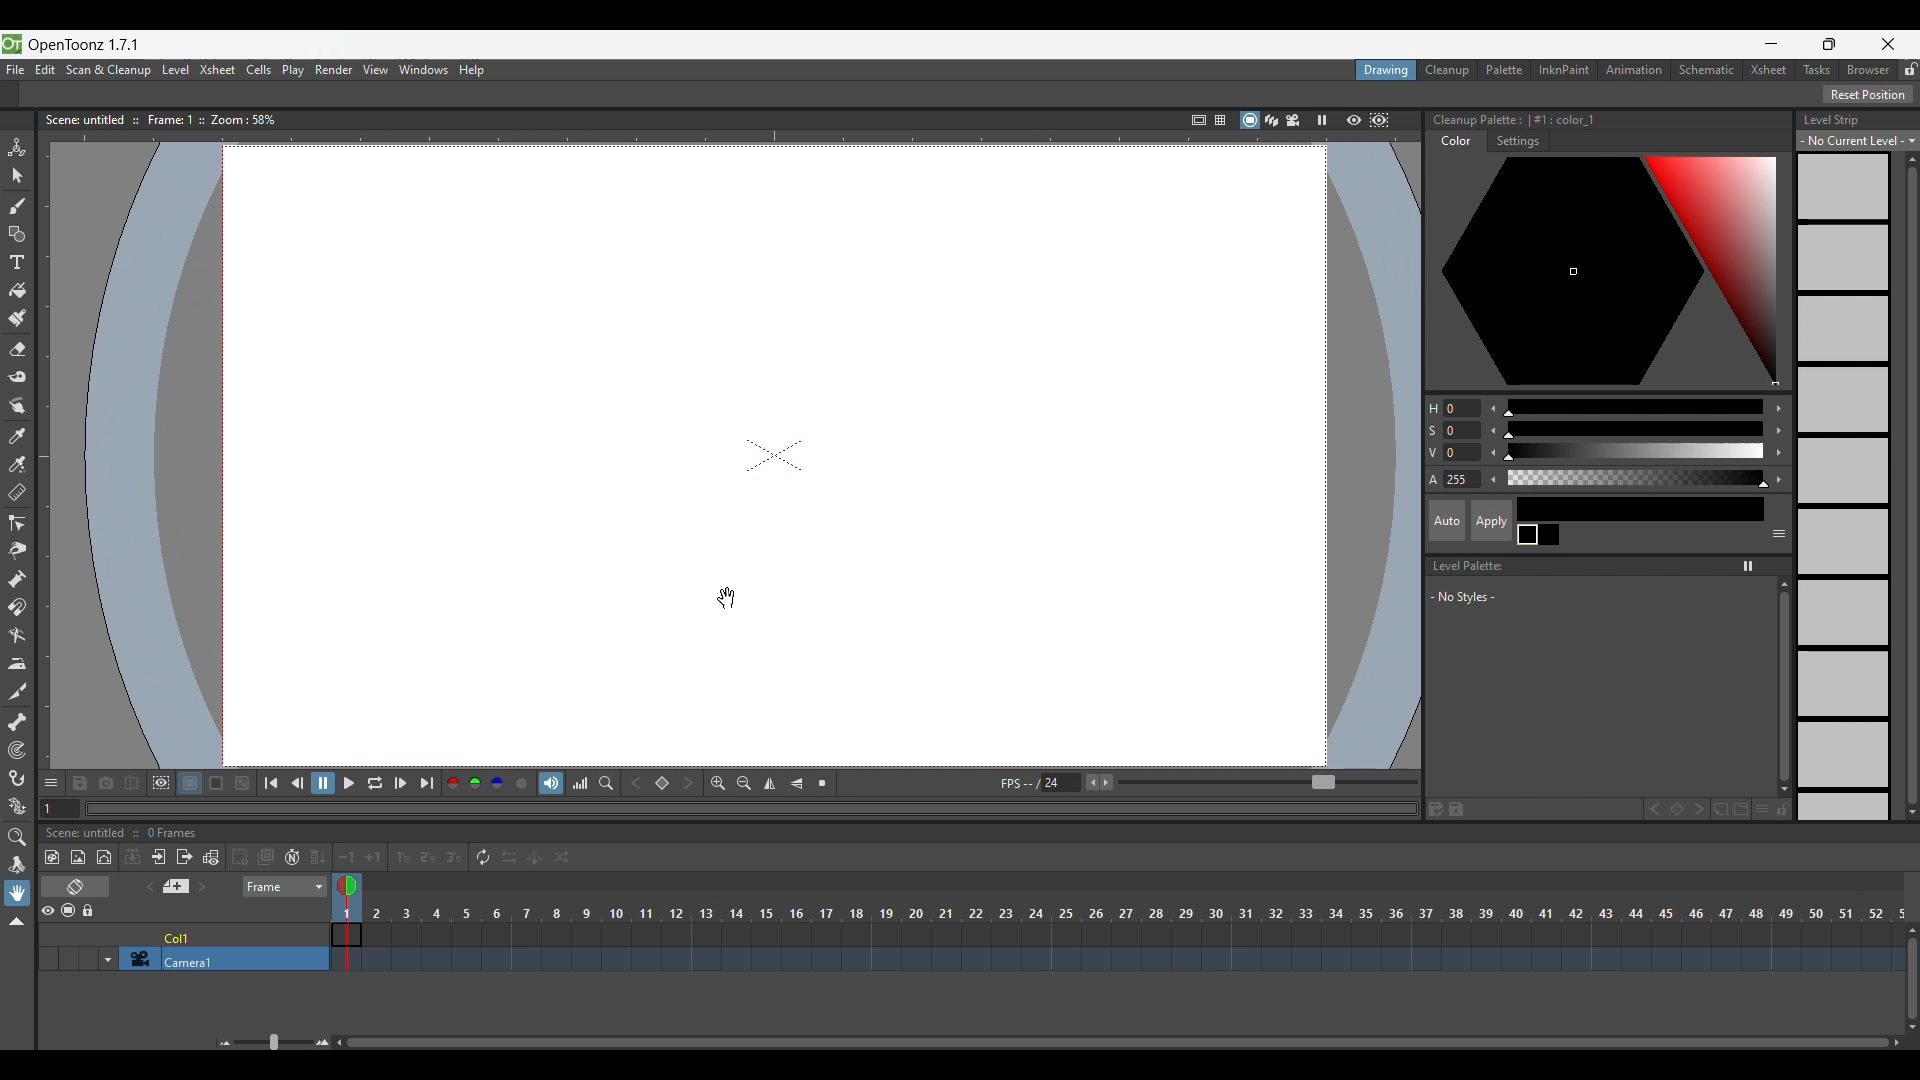 The height and width of the screenshot is (1080, 1920). Describe the element at coordinates (551, 783) in the screenshot. I see `Soundtrack` at that location.